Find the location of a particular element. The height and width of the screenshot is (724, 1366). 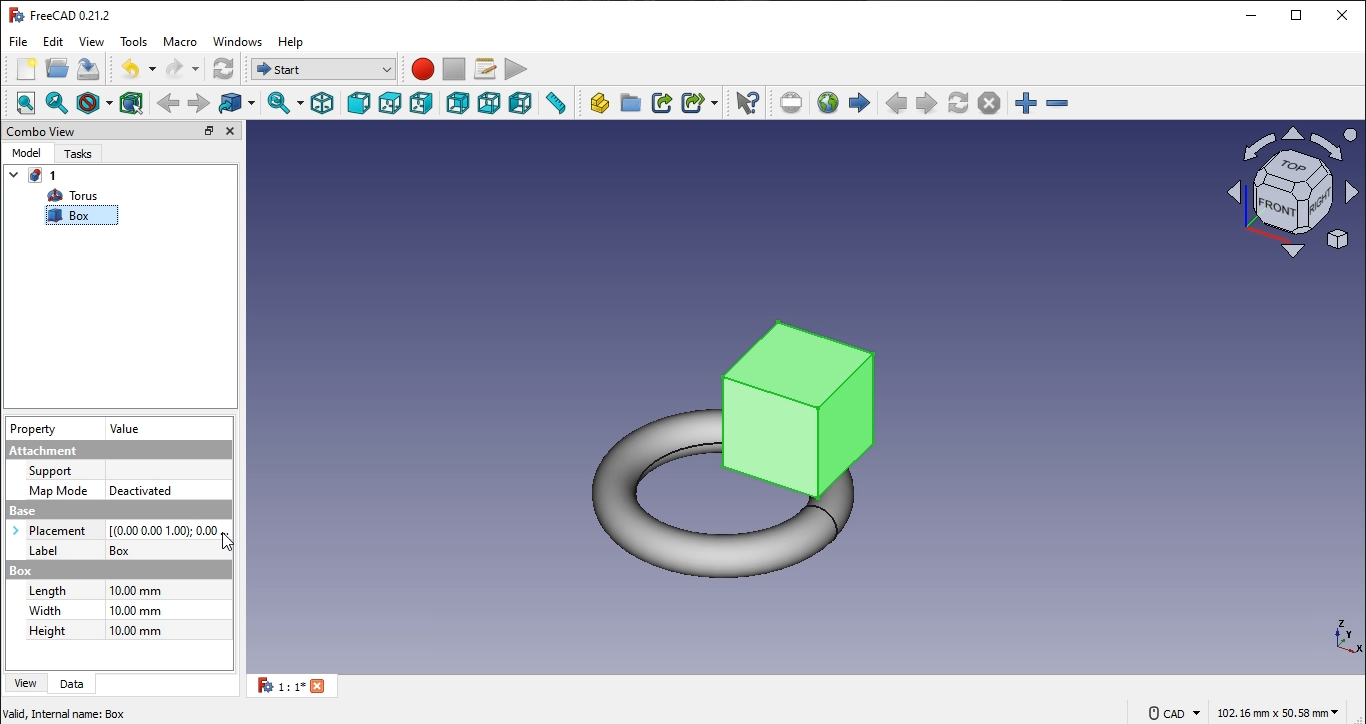

sync view is located at coordinates (285, 103).